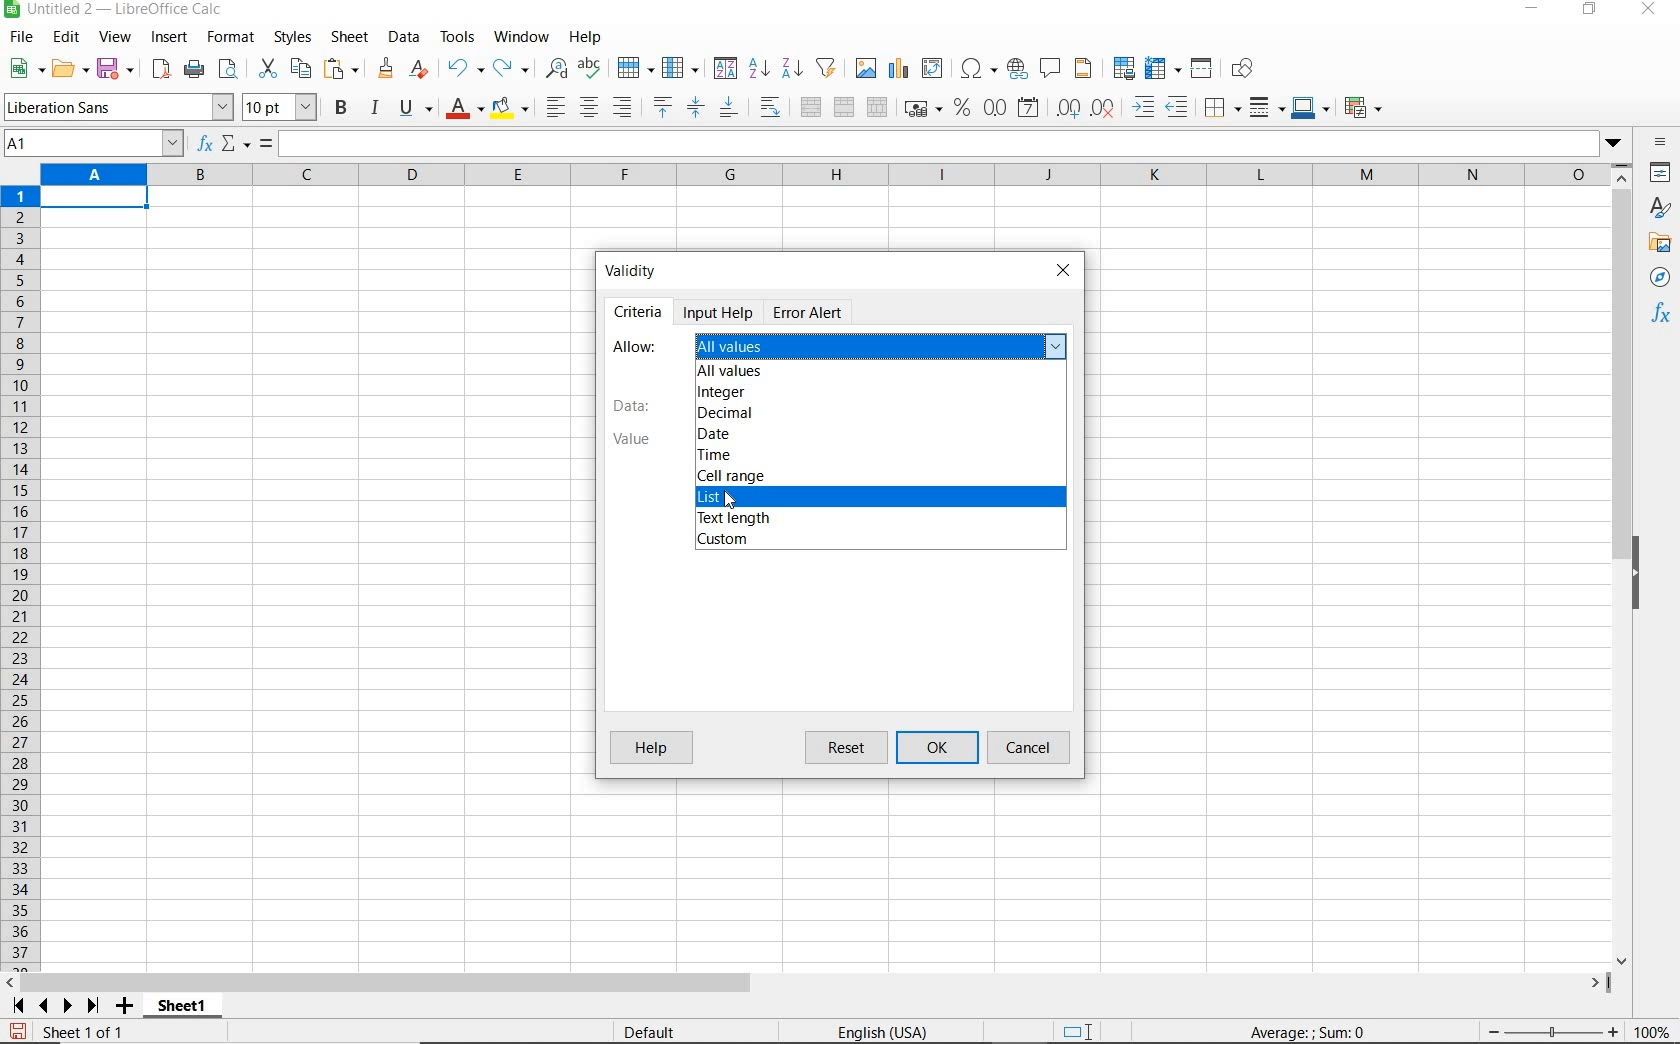 This screenshot has width=1680, height=1044. Describe the element at coordinates (979, 69) in the screenshot. I see `insert special characters` at that location.